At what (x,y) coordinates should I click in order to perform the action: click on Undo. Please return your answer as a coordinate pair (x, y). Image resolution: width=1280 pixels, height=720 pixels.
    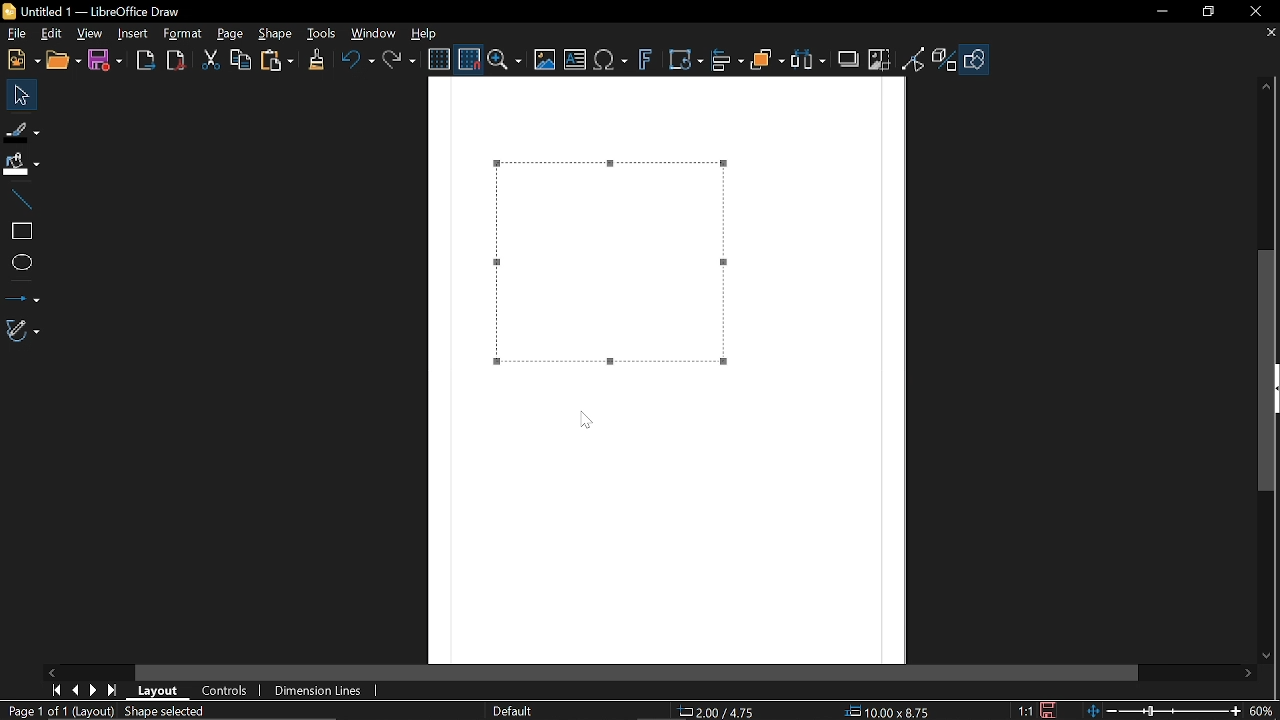
    Looking at the image, I should click on (357, 60).